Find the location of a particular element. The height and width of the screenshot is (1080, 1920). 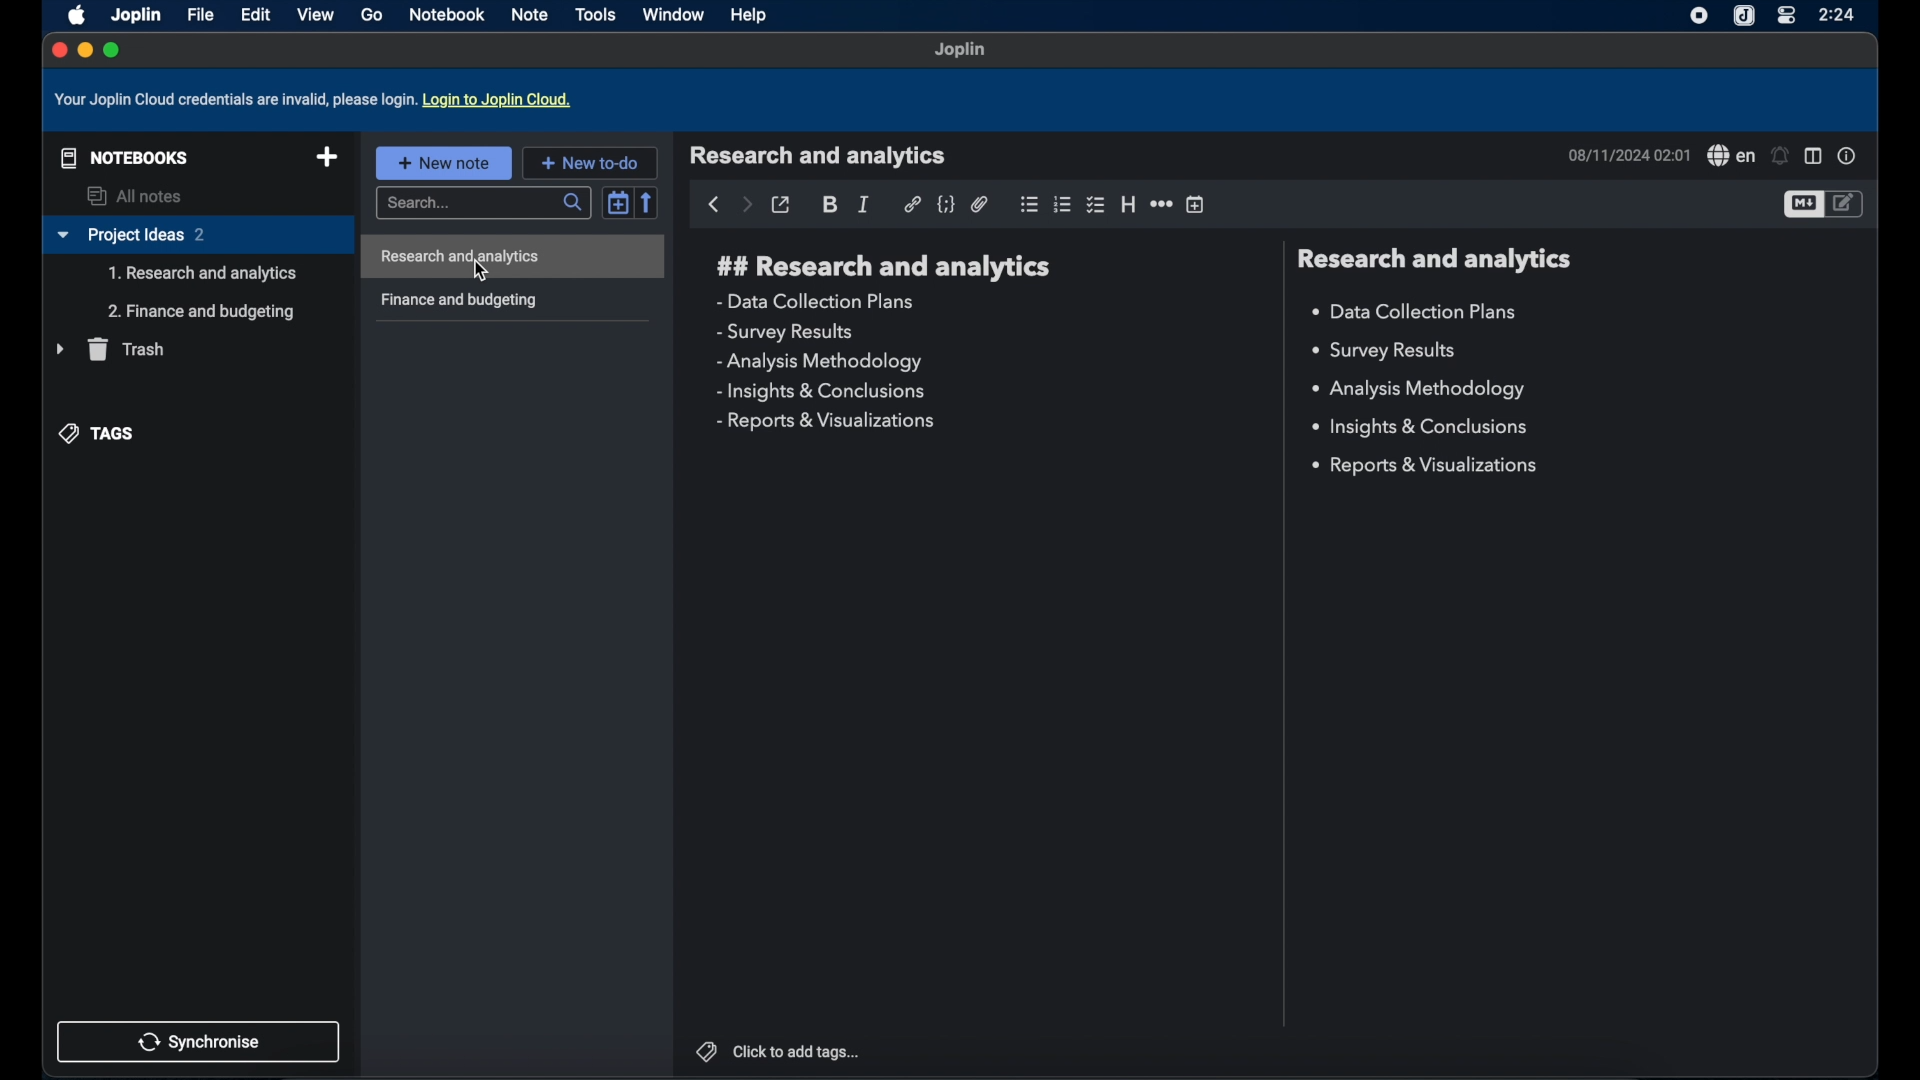

cursor is located at coordinates (485, 272).